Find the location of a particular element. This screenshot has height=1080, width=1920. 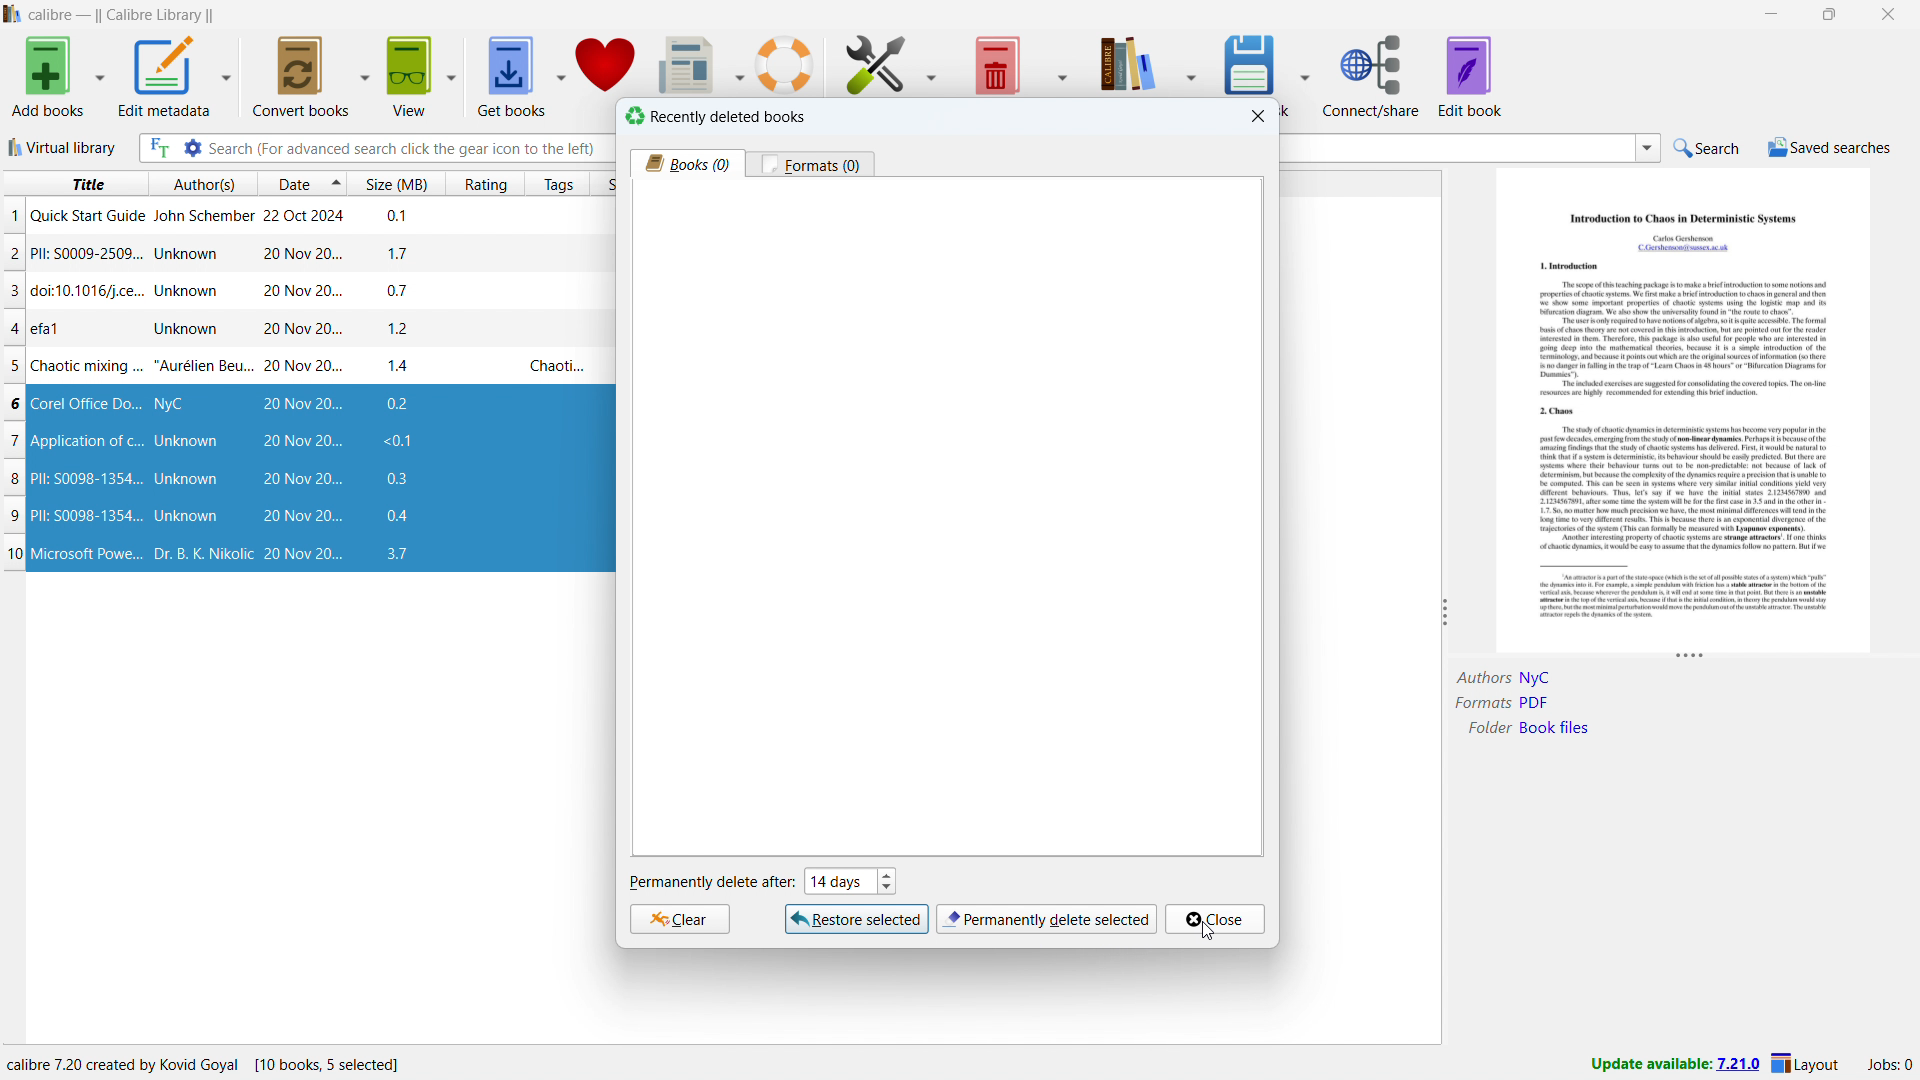

save to disk is located at coordinates (1252, 62).